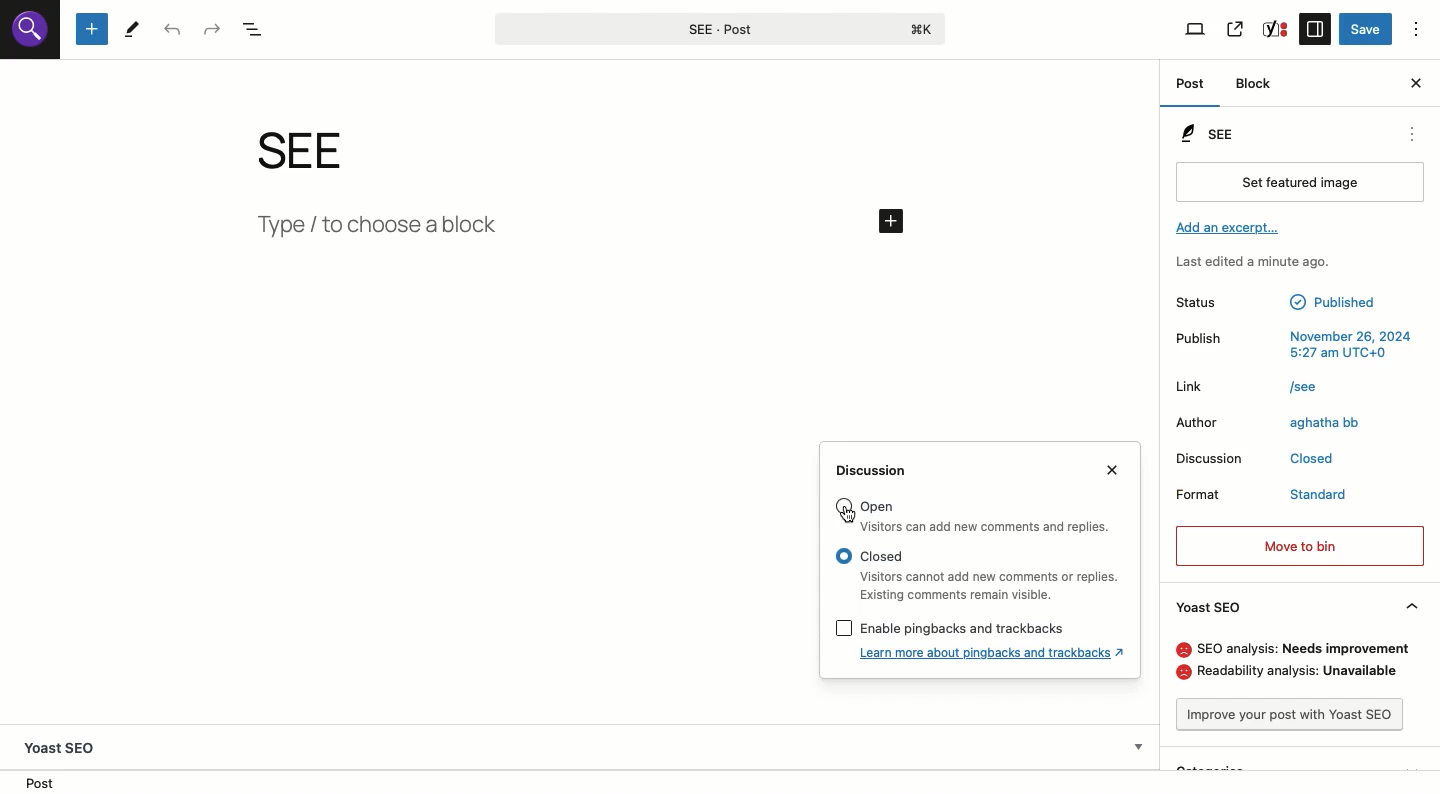 The width and height of the screenshot is (1440, 794). What do you see at coordinates (1299, 184) in the screenshot?
I see `Set featured image` at bounding box center [1299, 184].